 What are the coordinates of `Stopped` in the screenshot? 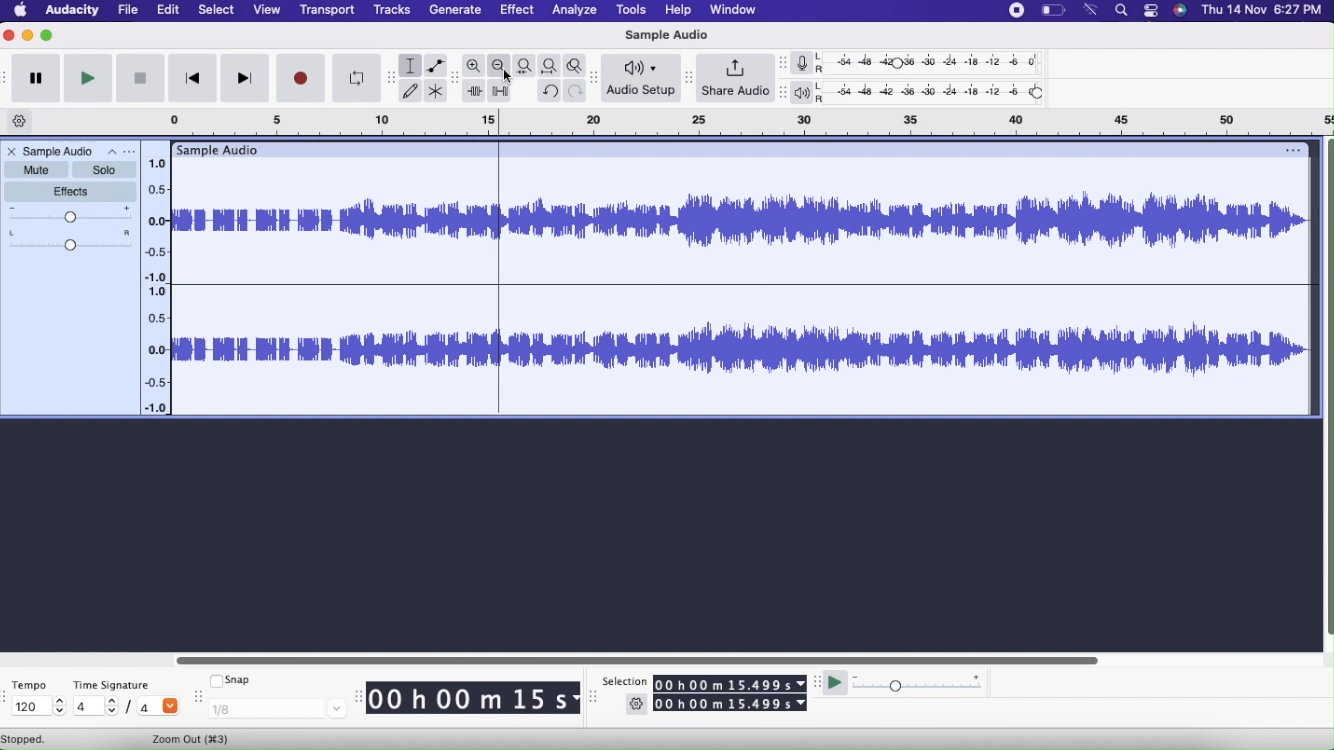 It's located at (28, 740).